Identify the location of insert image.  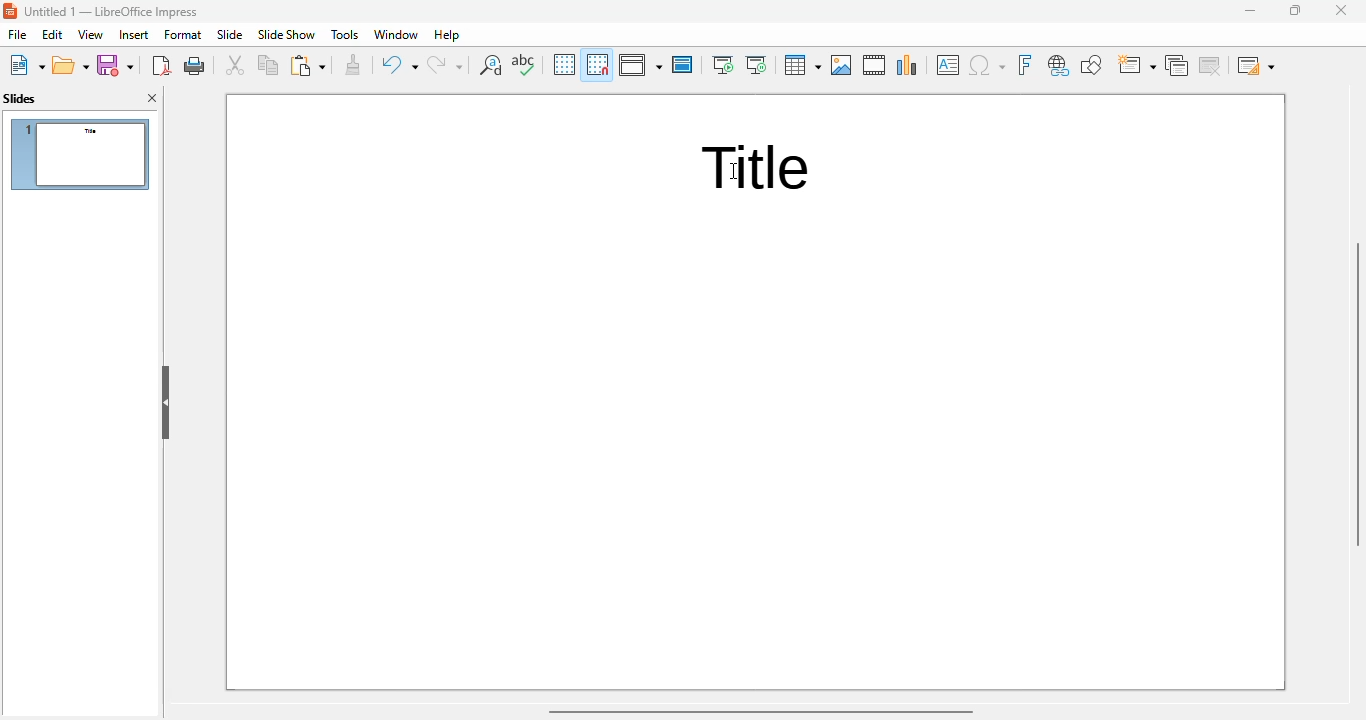
(841, 65).